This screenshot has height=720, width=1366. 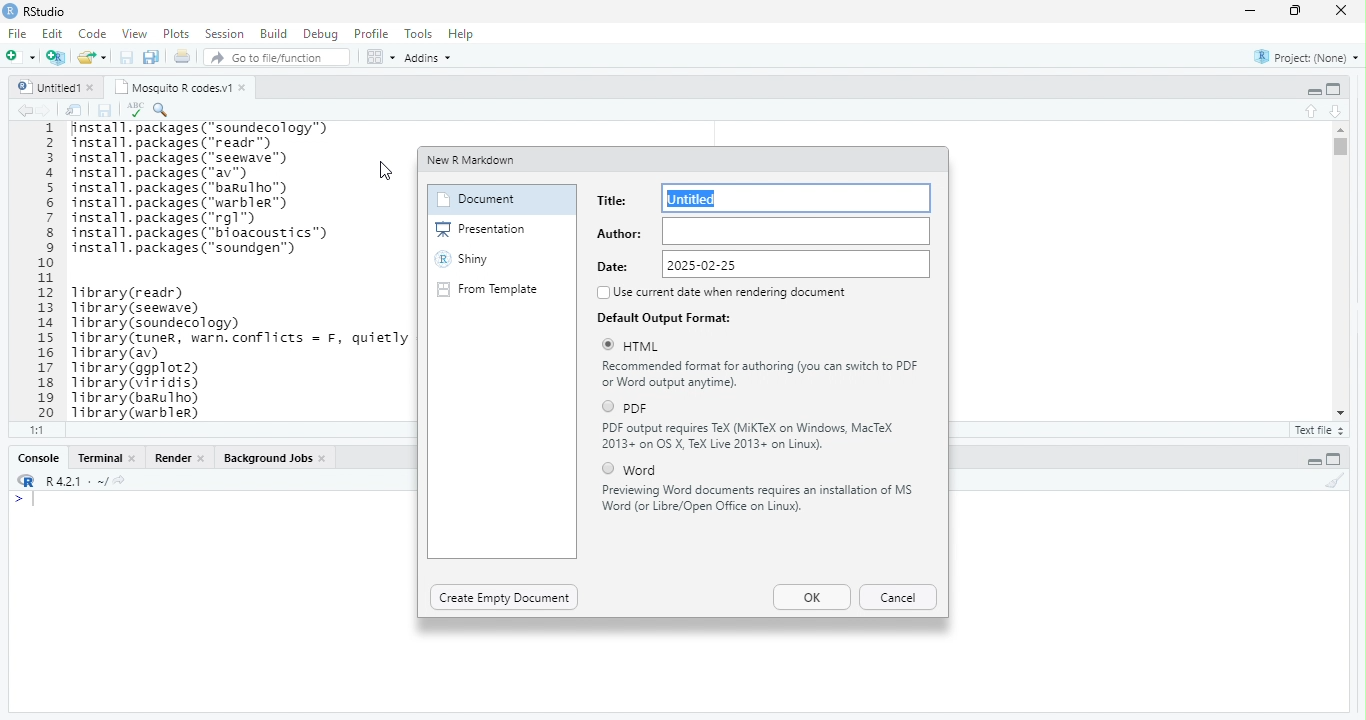 What do you see at coordinates (133, 458) in the screenshot?
I see `close` at bounding box center [133, 458].